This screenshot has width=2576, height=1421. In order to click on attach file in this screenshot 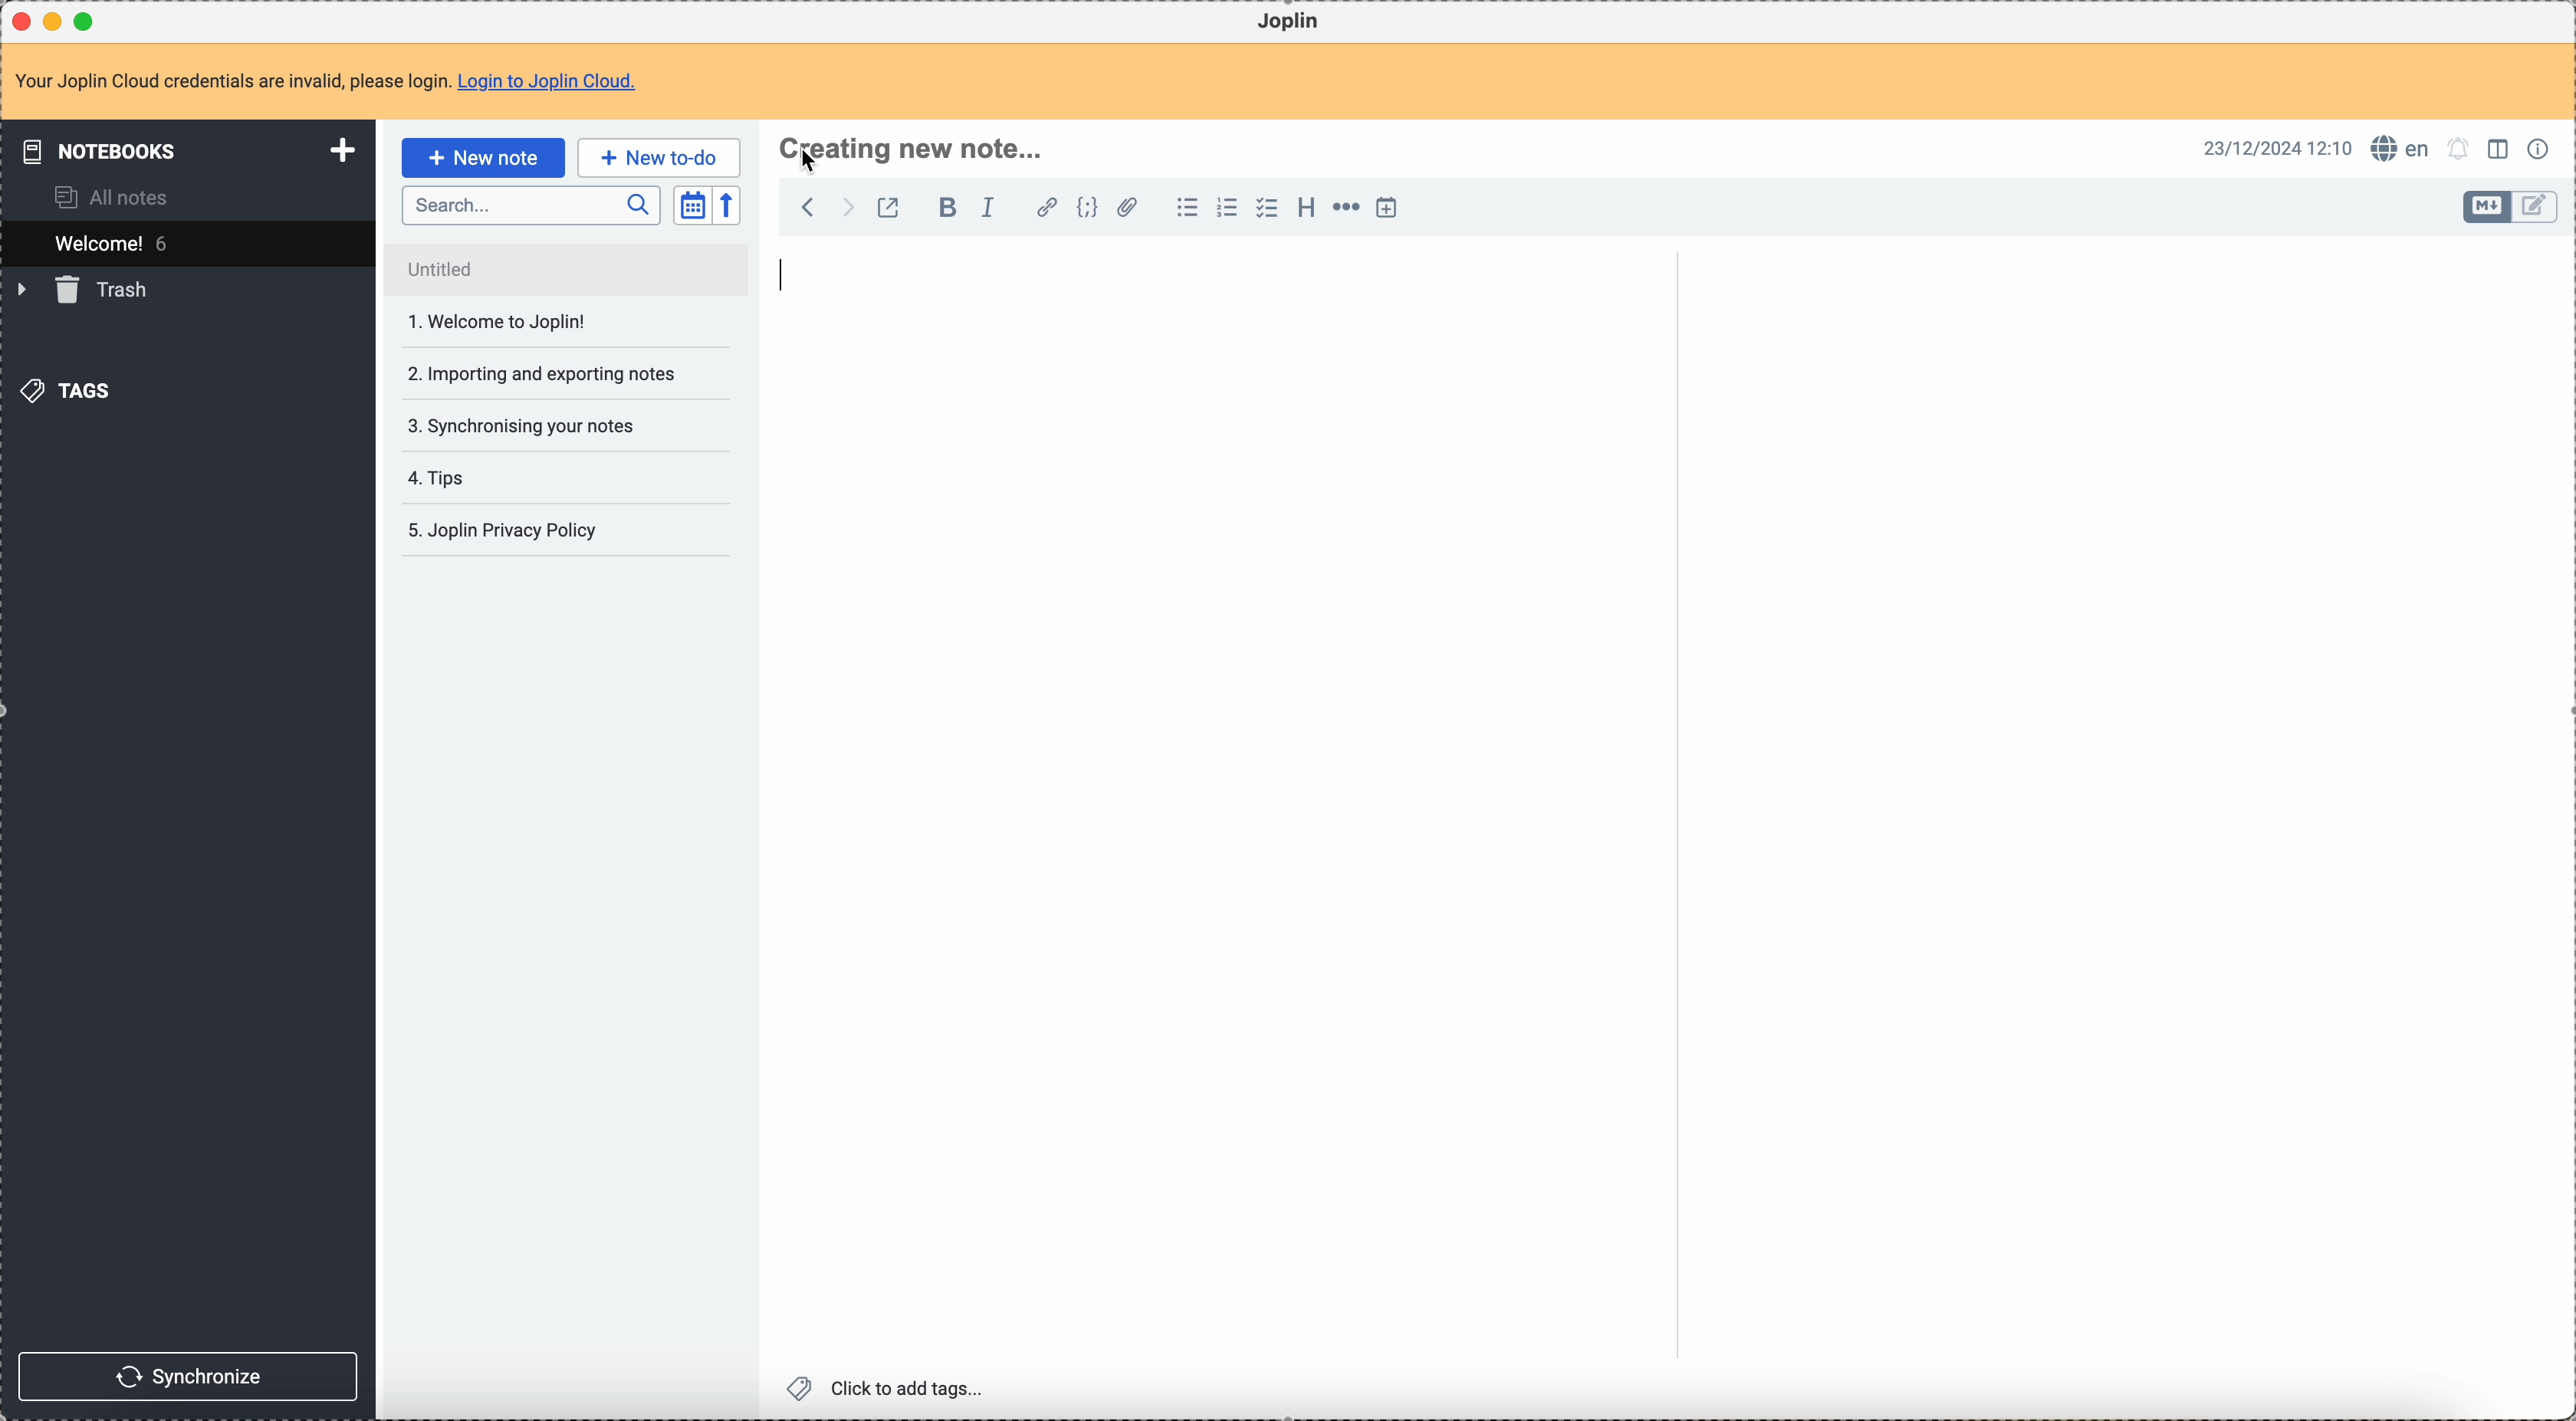, I will do `click(1127, 208)`.